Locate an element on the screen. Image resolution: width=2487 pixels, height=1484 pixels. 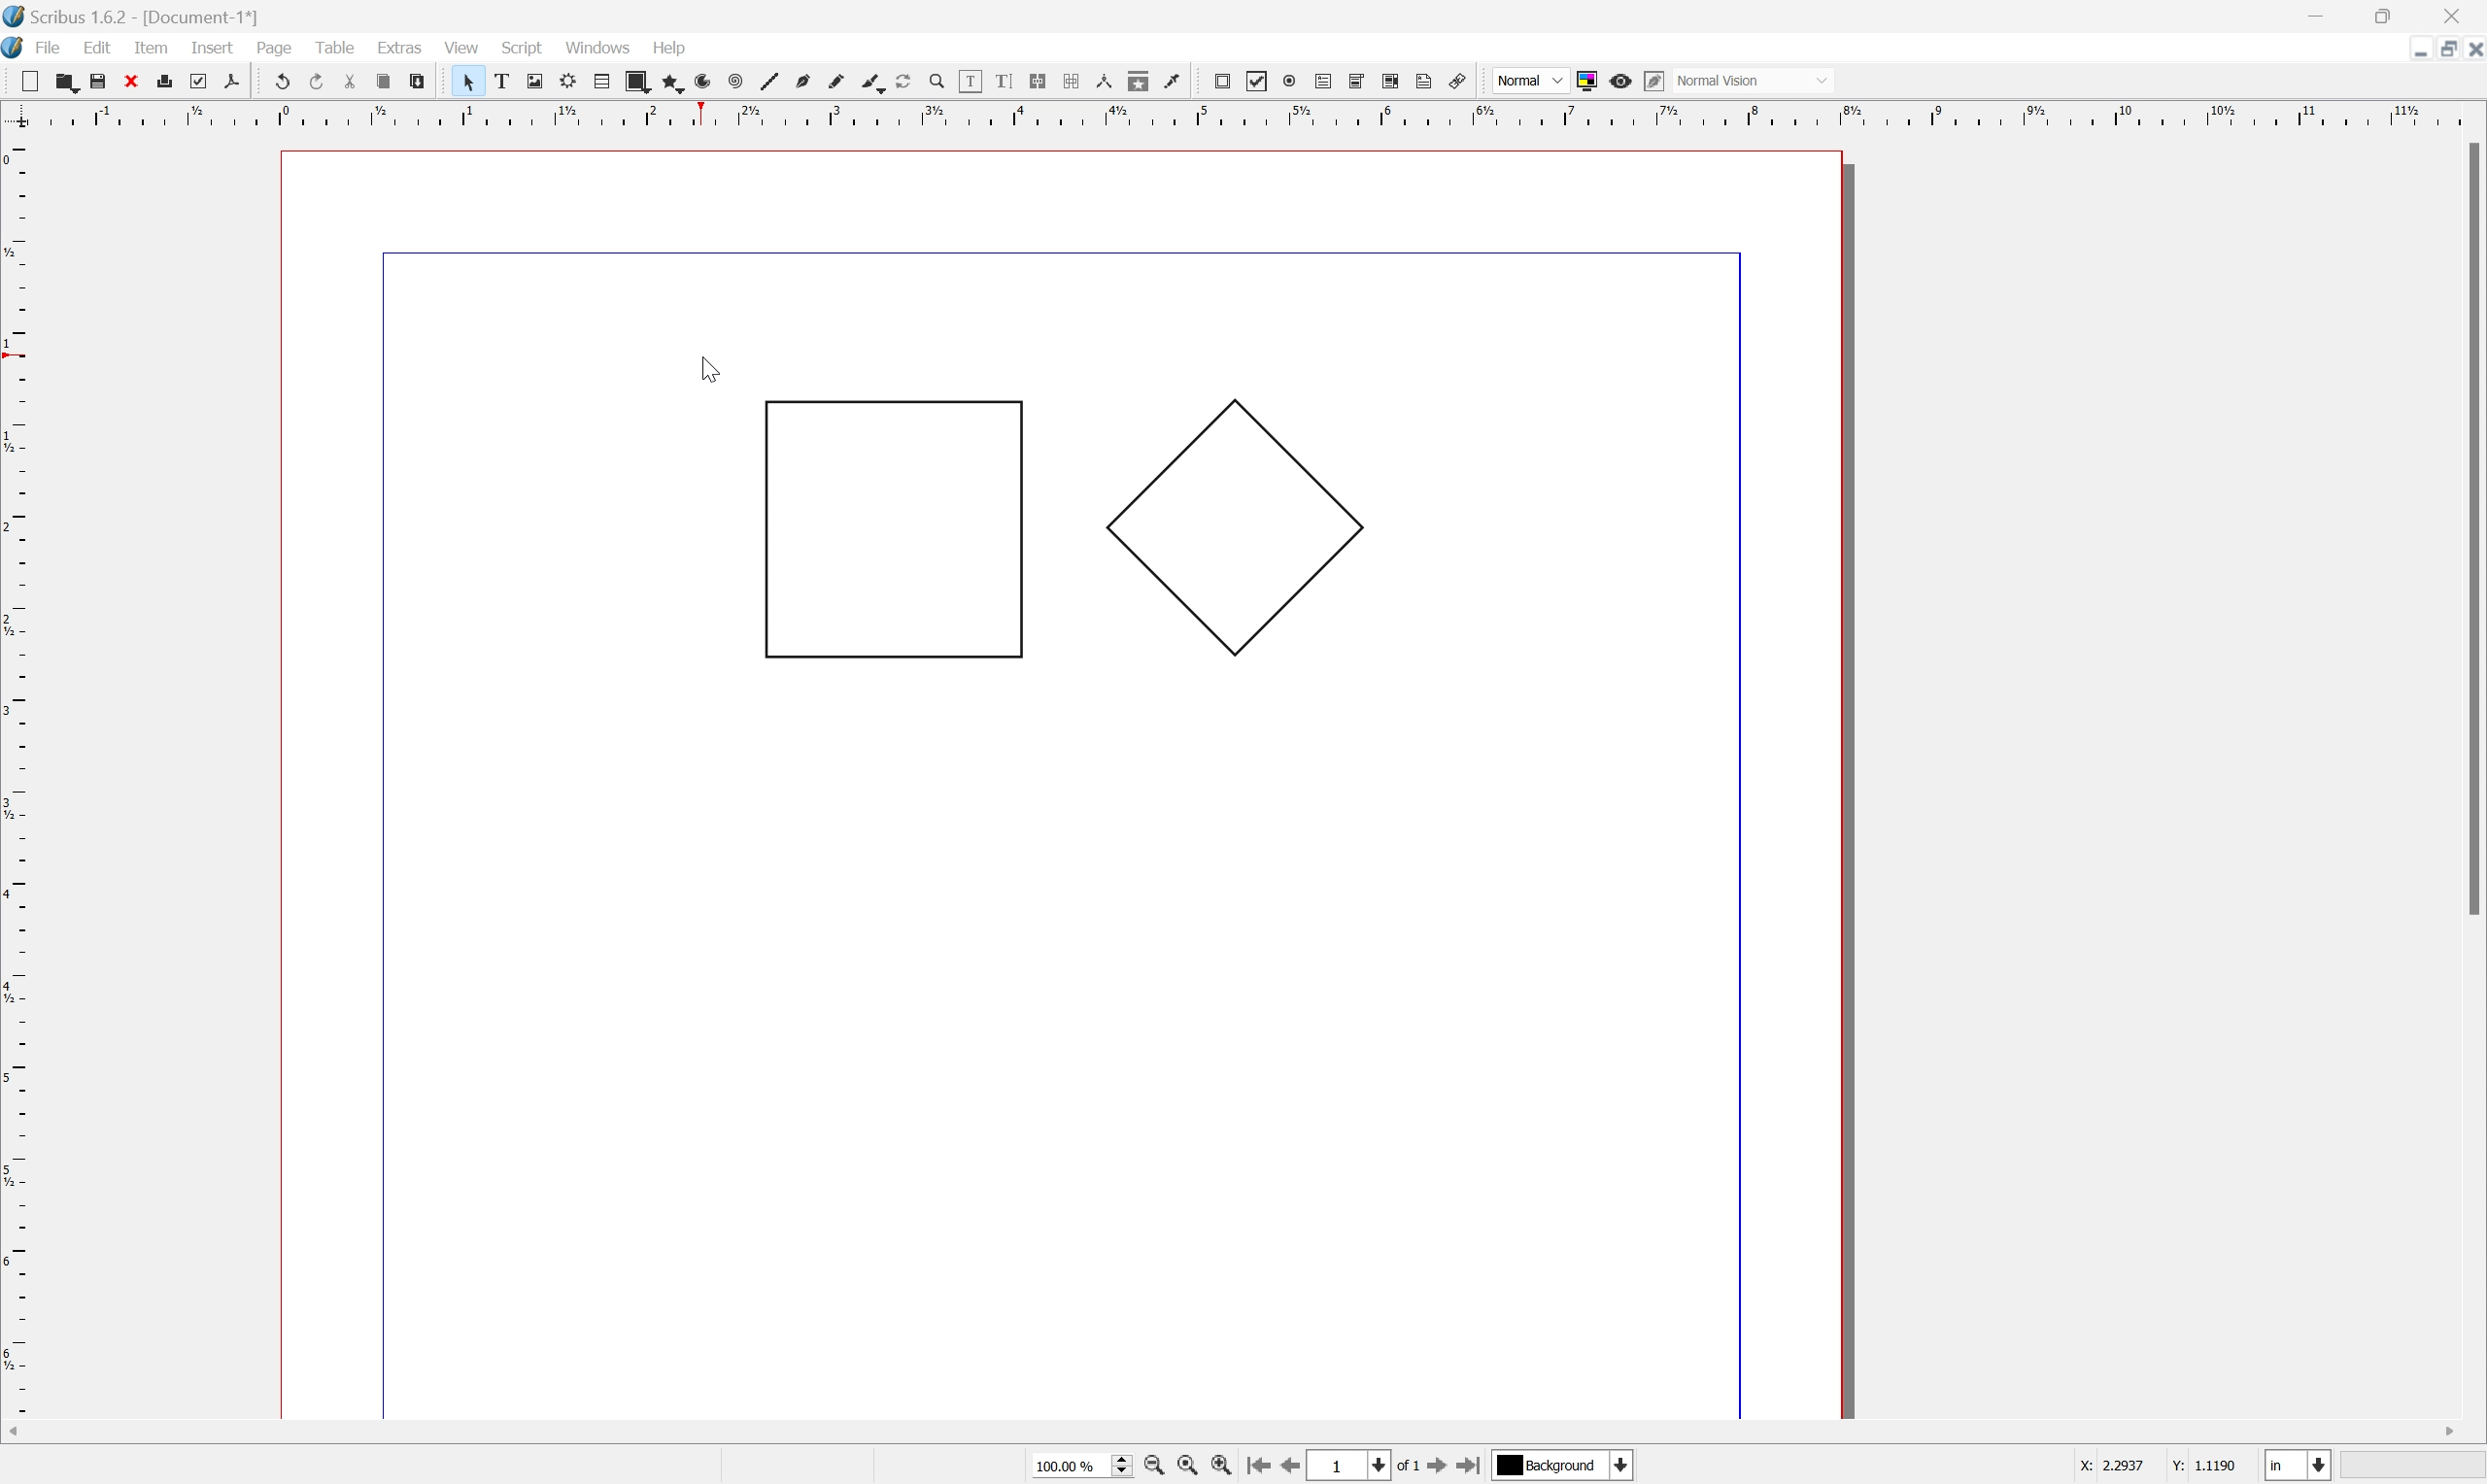
undo is located at coordinates (282, 83).